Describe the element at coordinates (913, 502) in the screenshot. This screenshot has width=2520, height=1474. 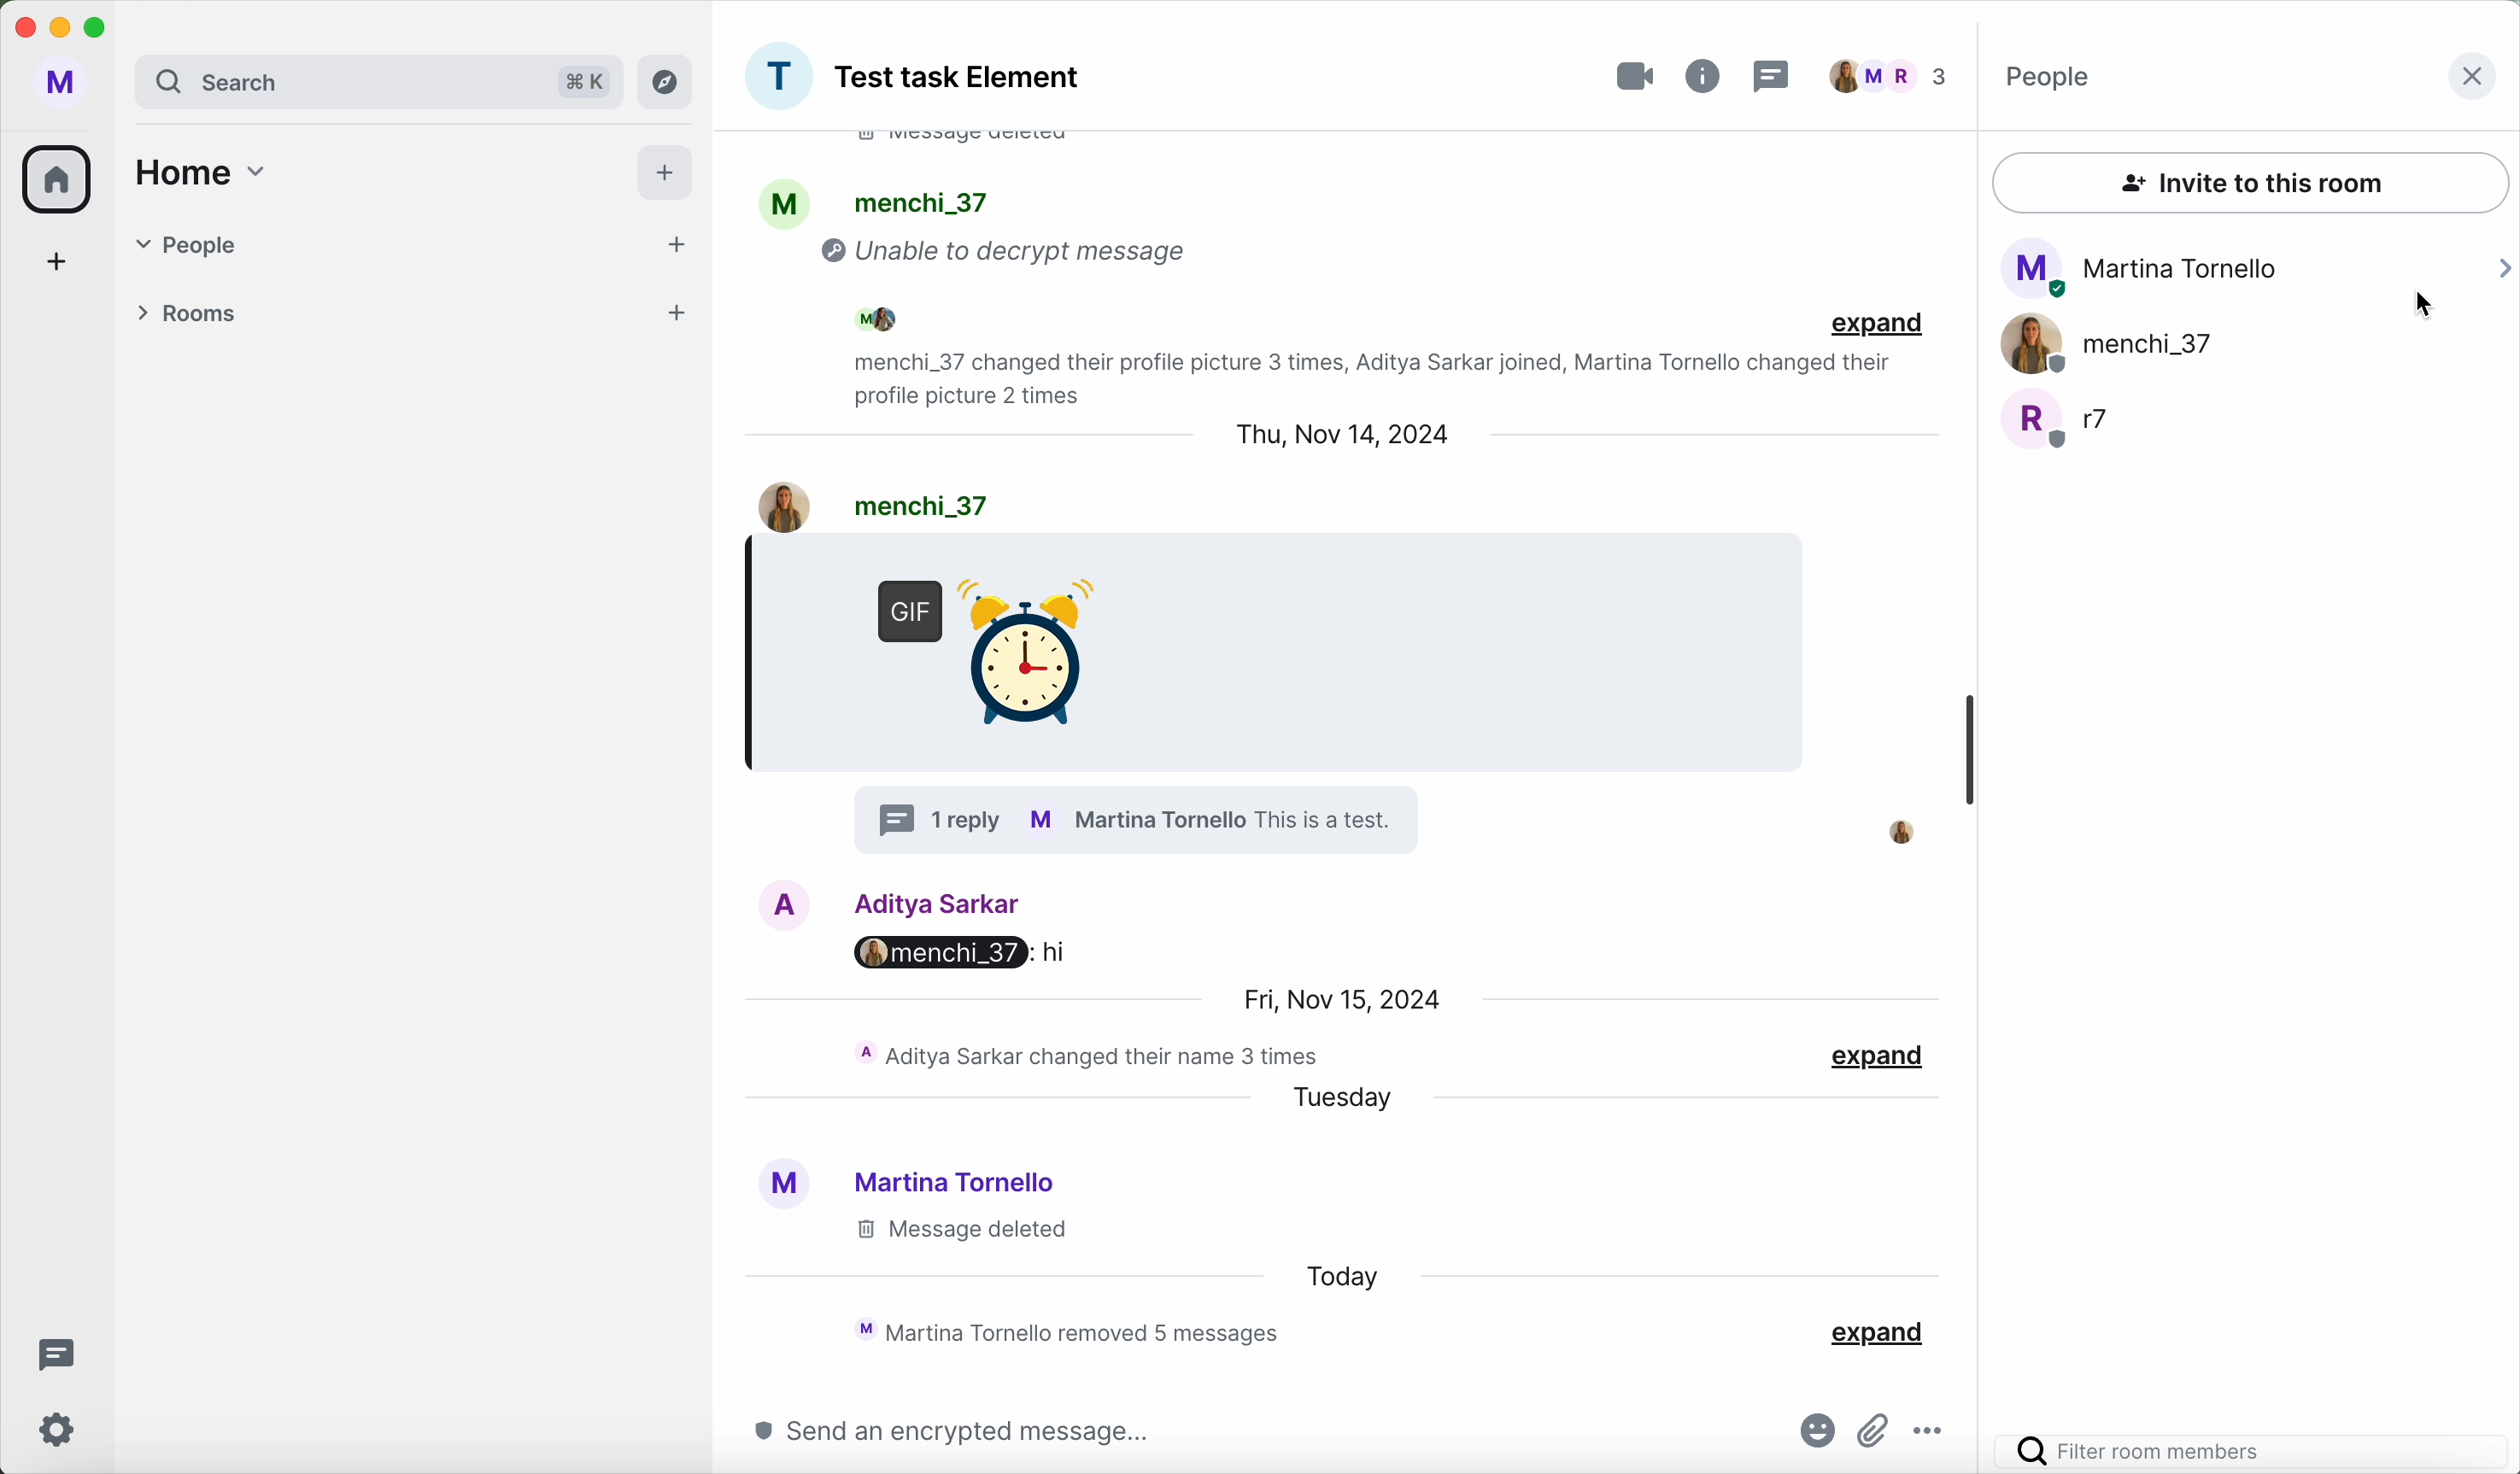
I see `user` at that location.